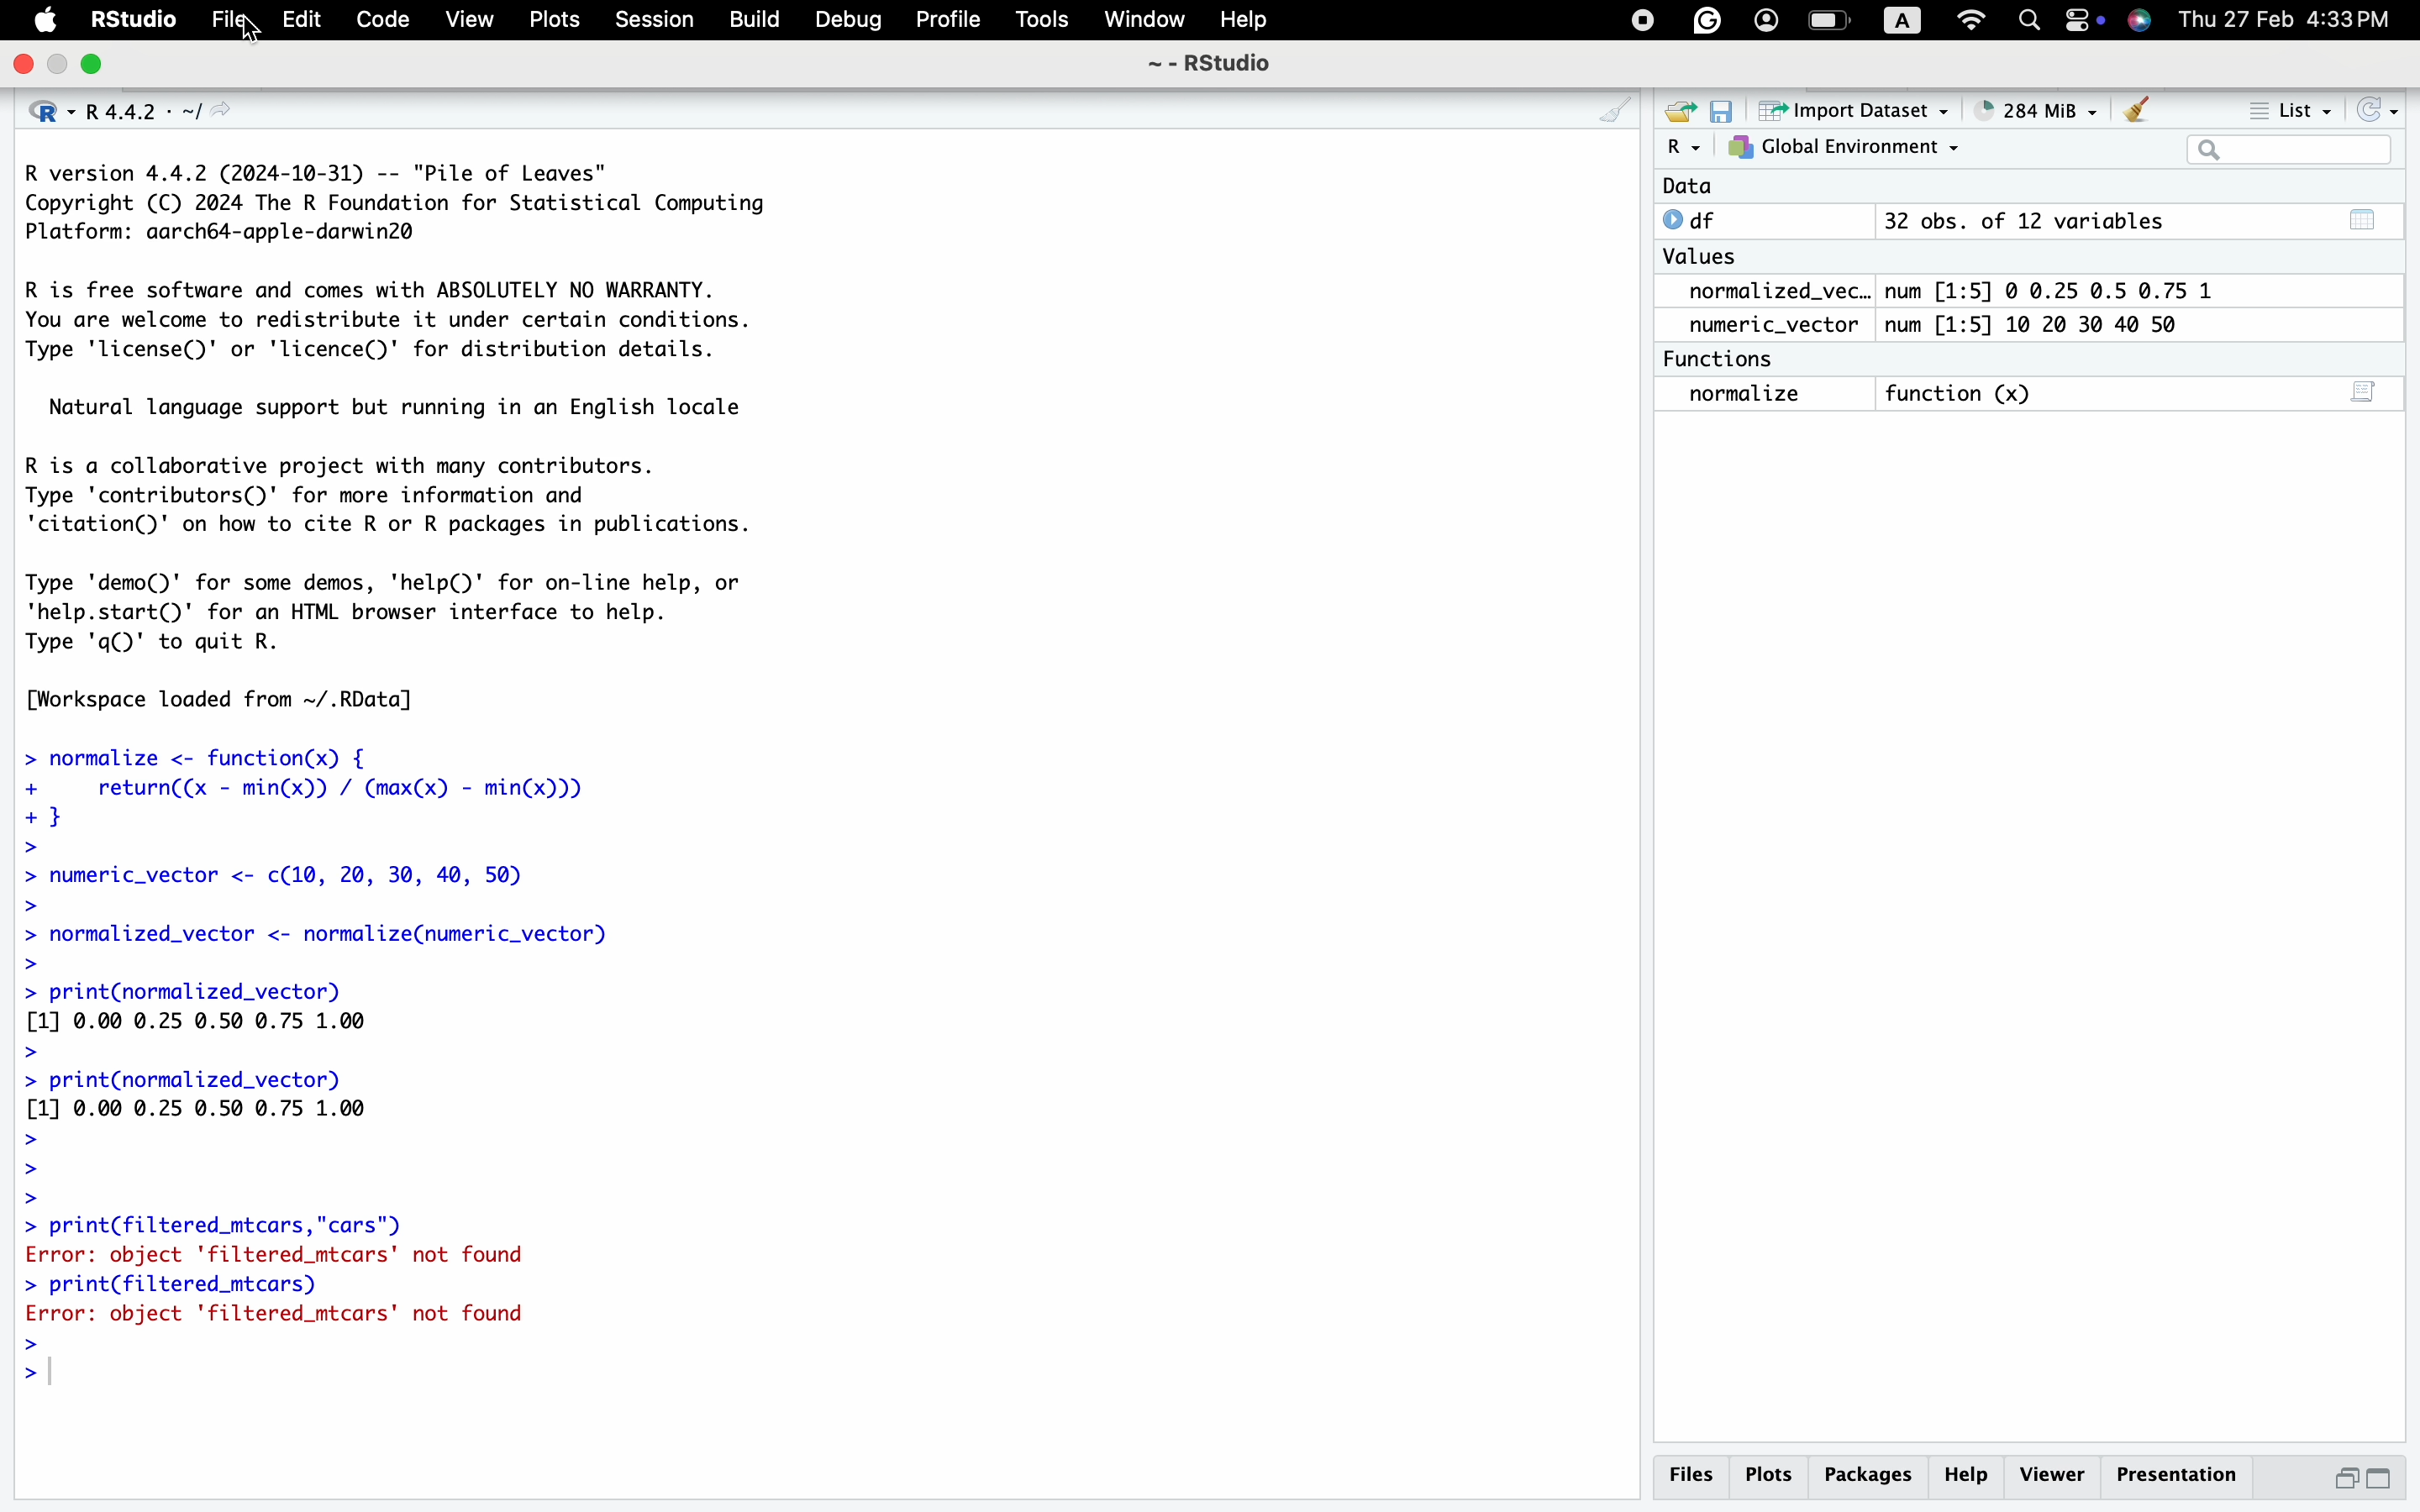  What do you see at coordinates (1961, 393) in the screenshot?
I see `Function (x)` at bounding box center [1961, 393].